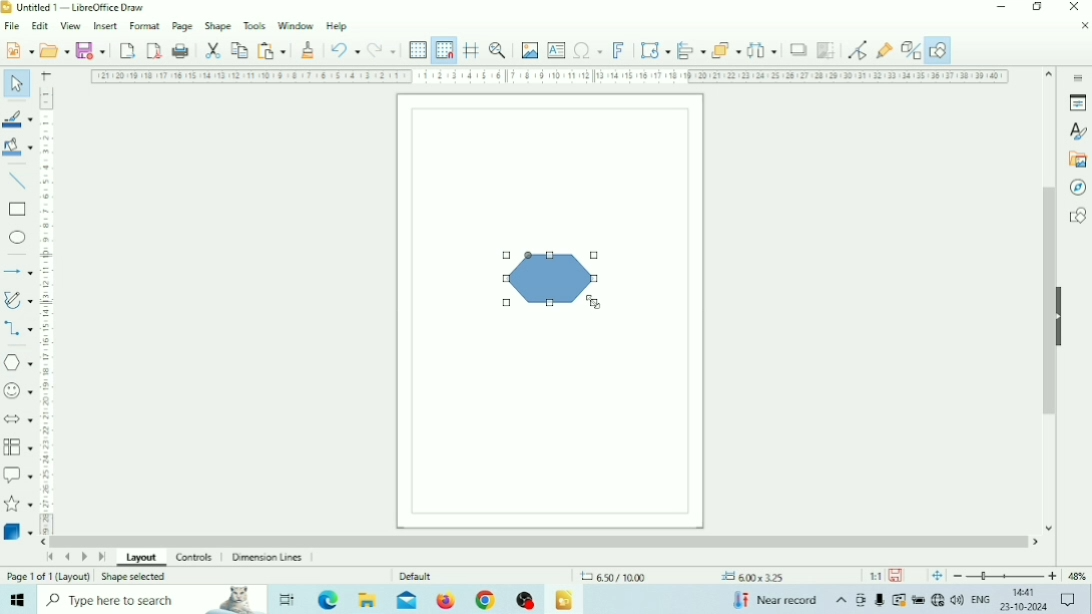  What do you see at coordinates (102, 559) in the screenshot?
I see `Scroll to last page` at bounding box center [102, 559].